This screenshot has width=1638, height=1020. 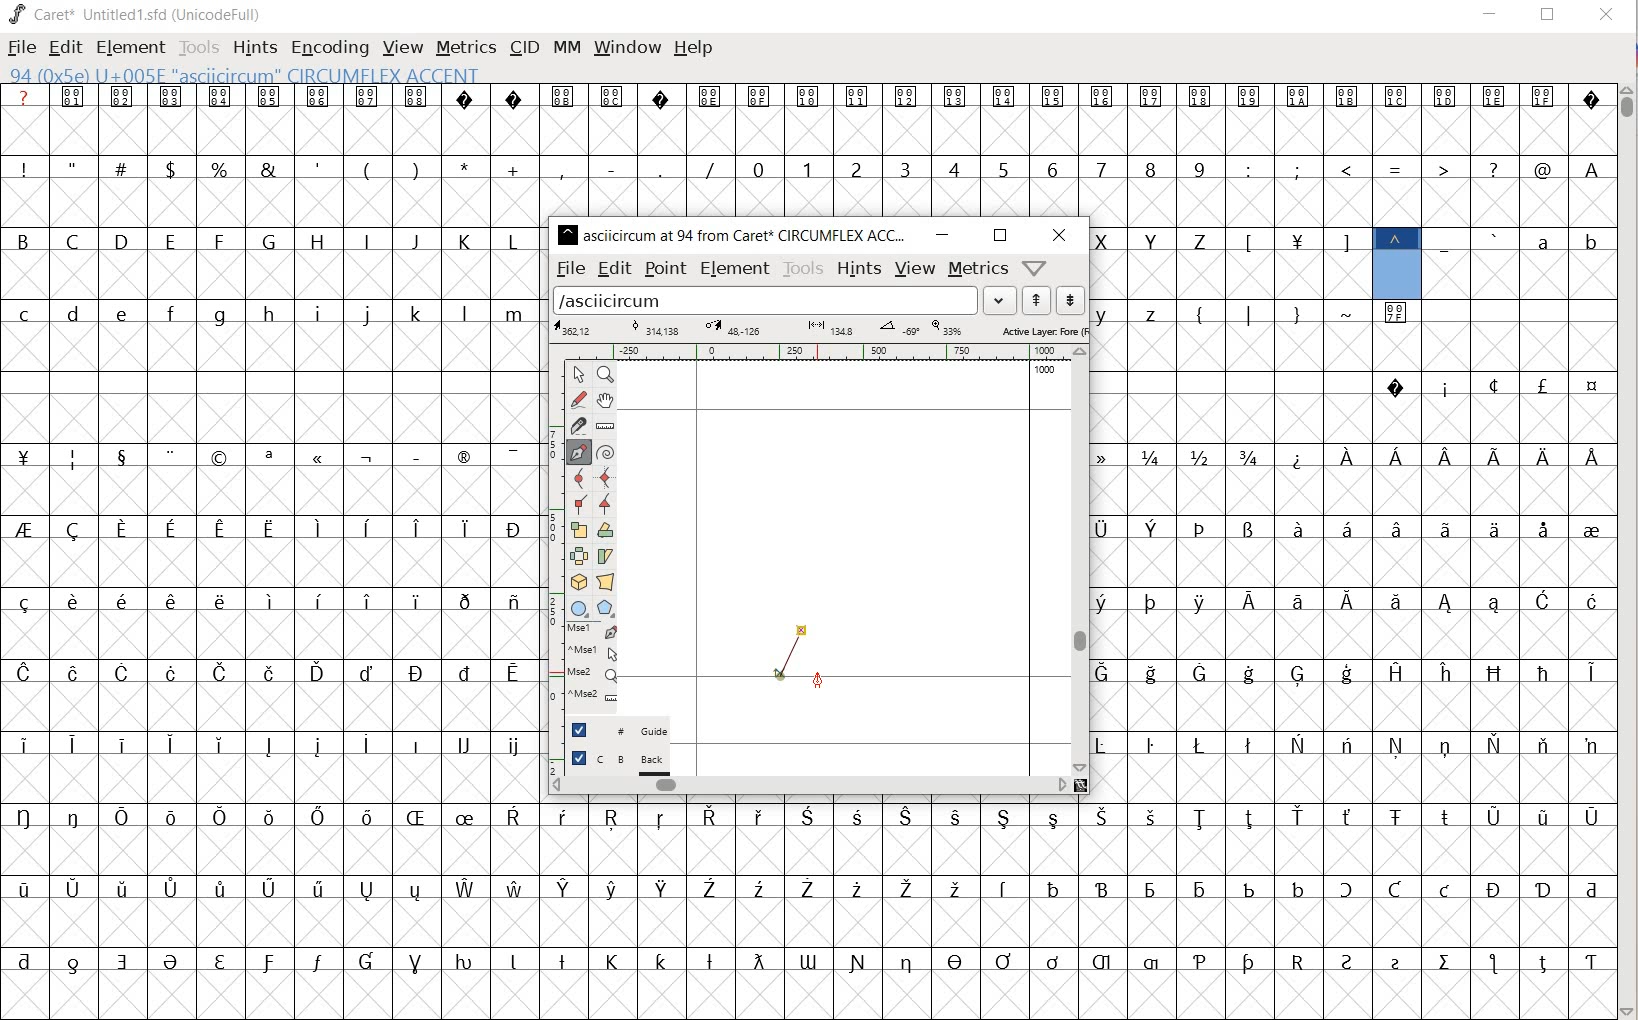 What do you see at coordinates (999, 236) in the screenshot?
I see `restore down` at bounding box center [999, 236].